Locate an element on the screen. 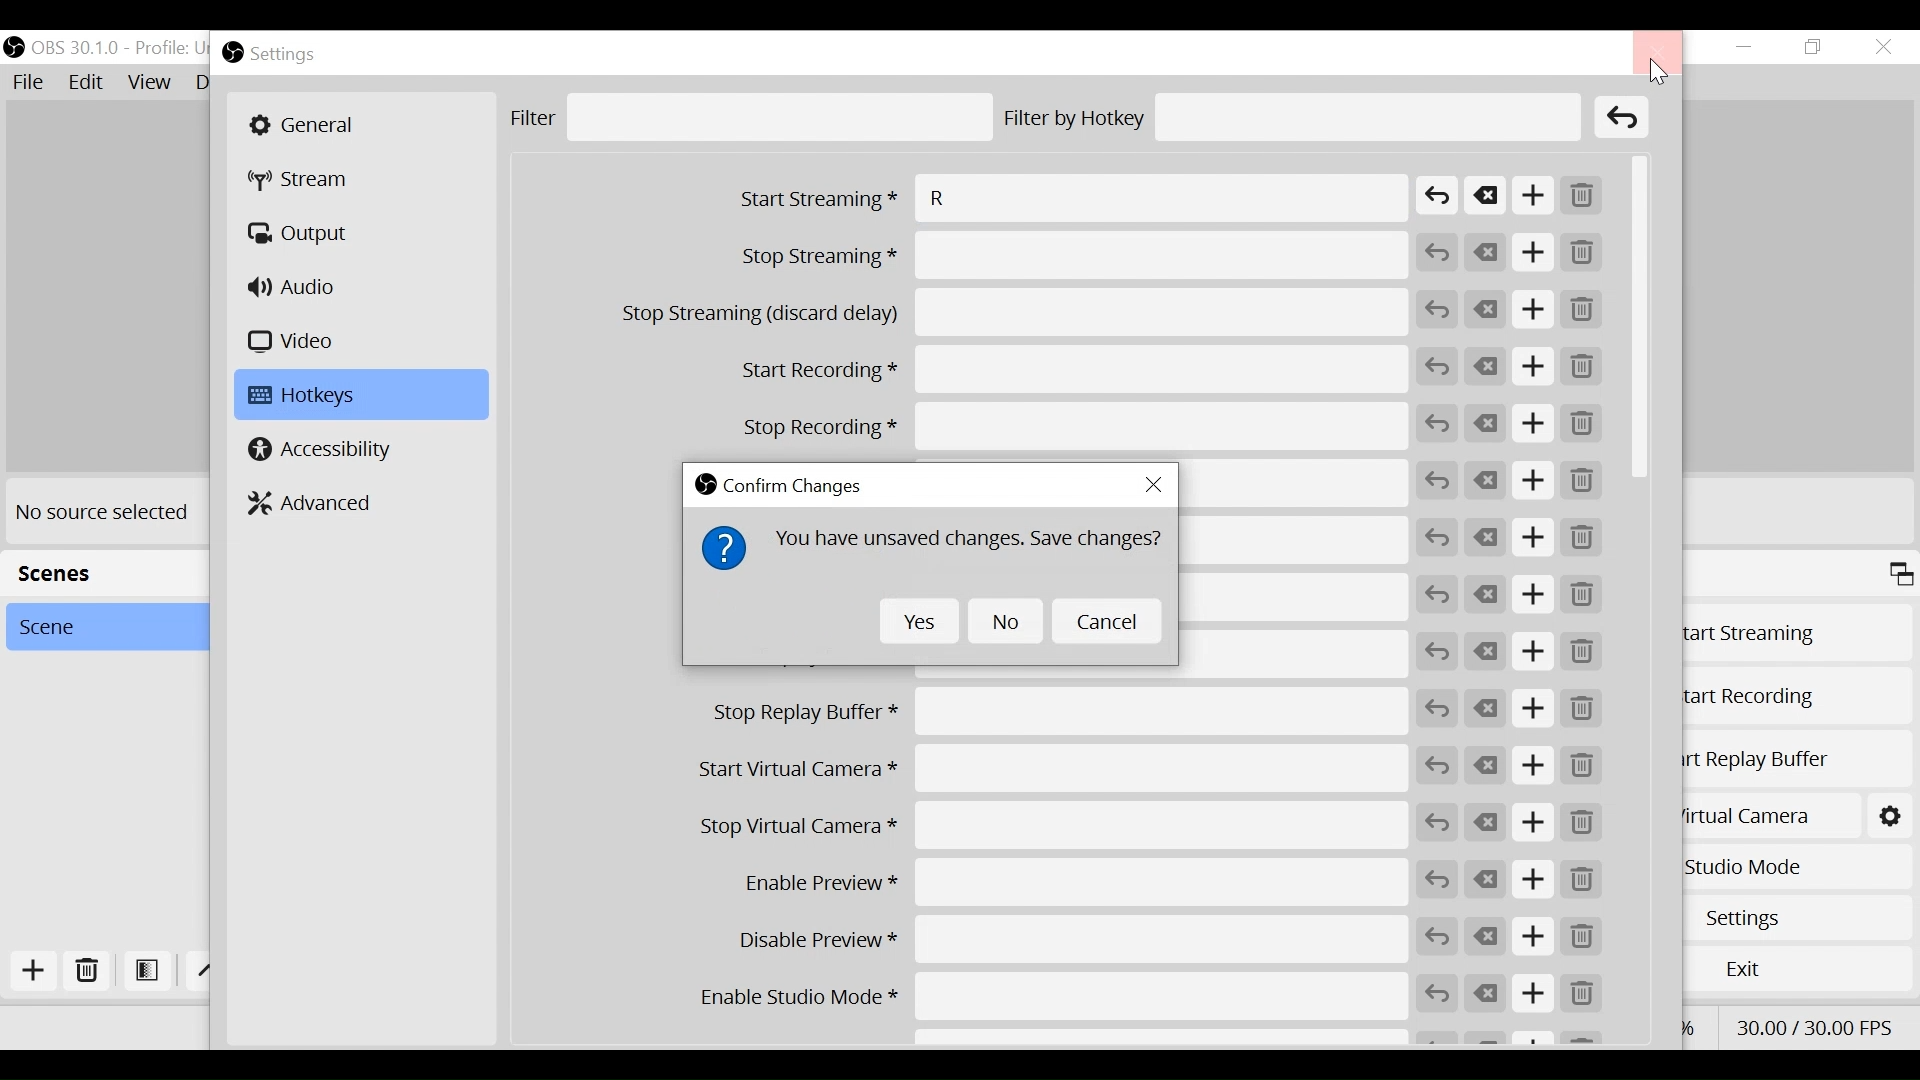 The width and height of the screenshot is (1920, 1080). Vertical Scroll bar is located at coordinates (1636, 316).